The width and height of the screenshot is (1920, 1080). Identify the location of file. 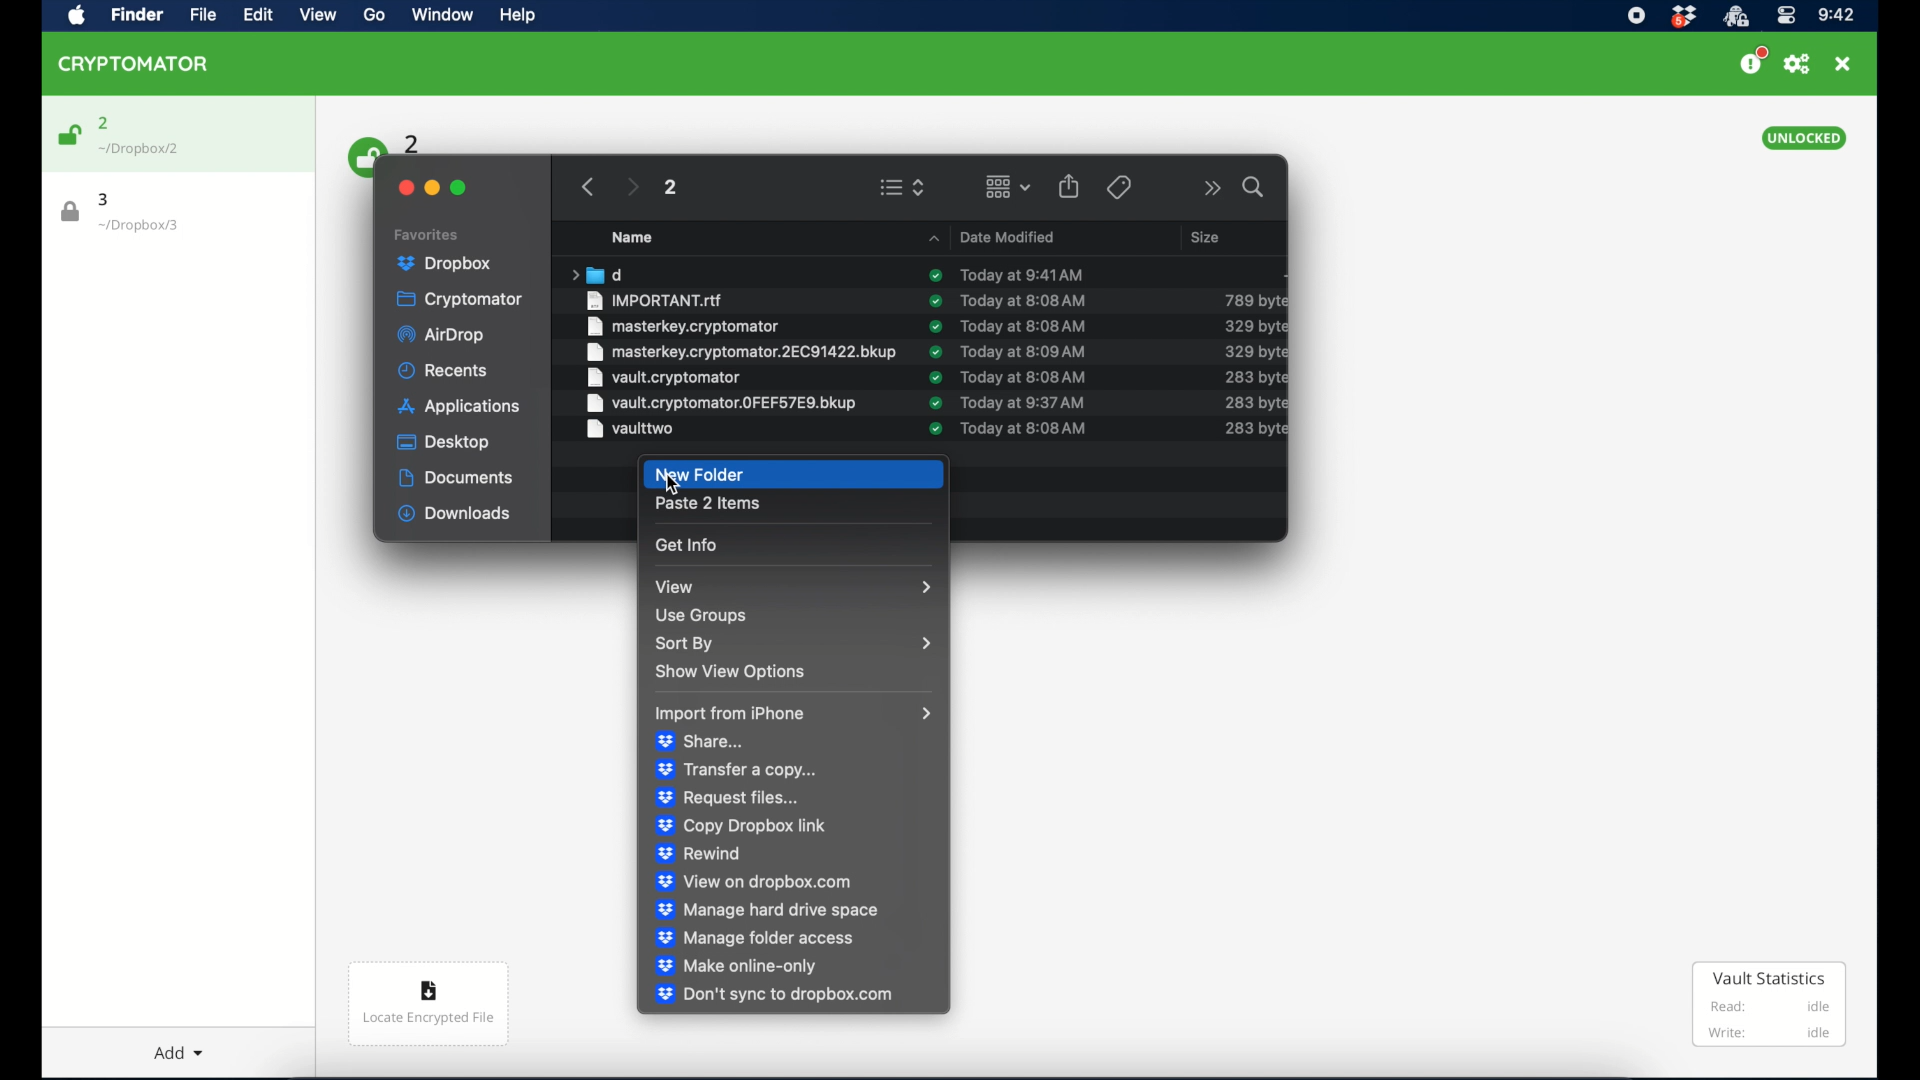
(198, 15).